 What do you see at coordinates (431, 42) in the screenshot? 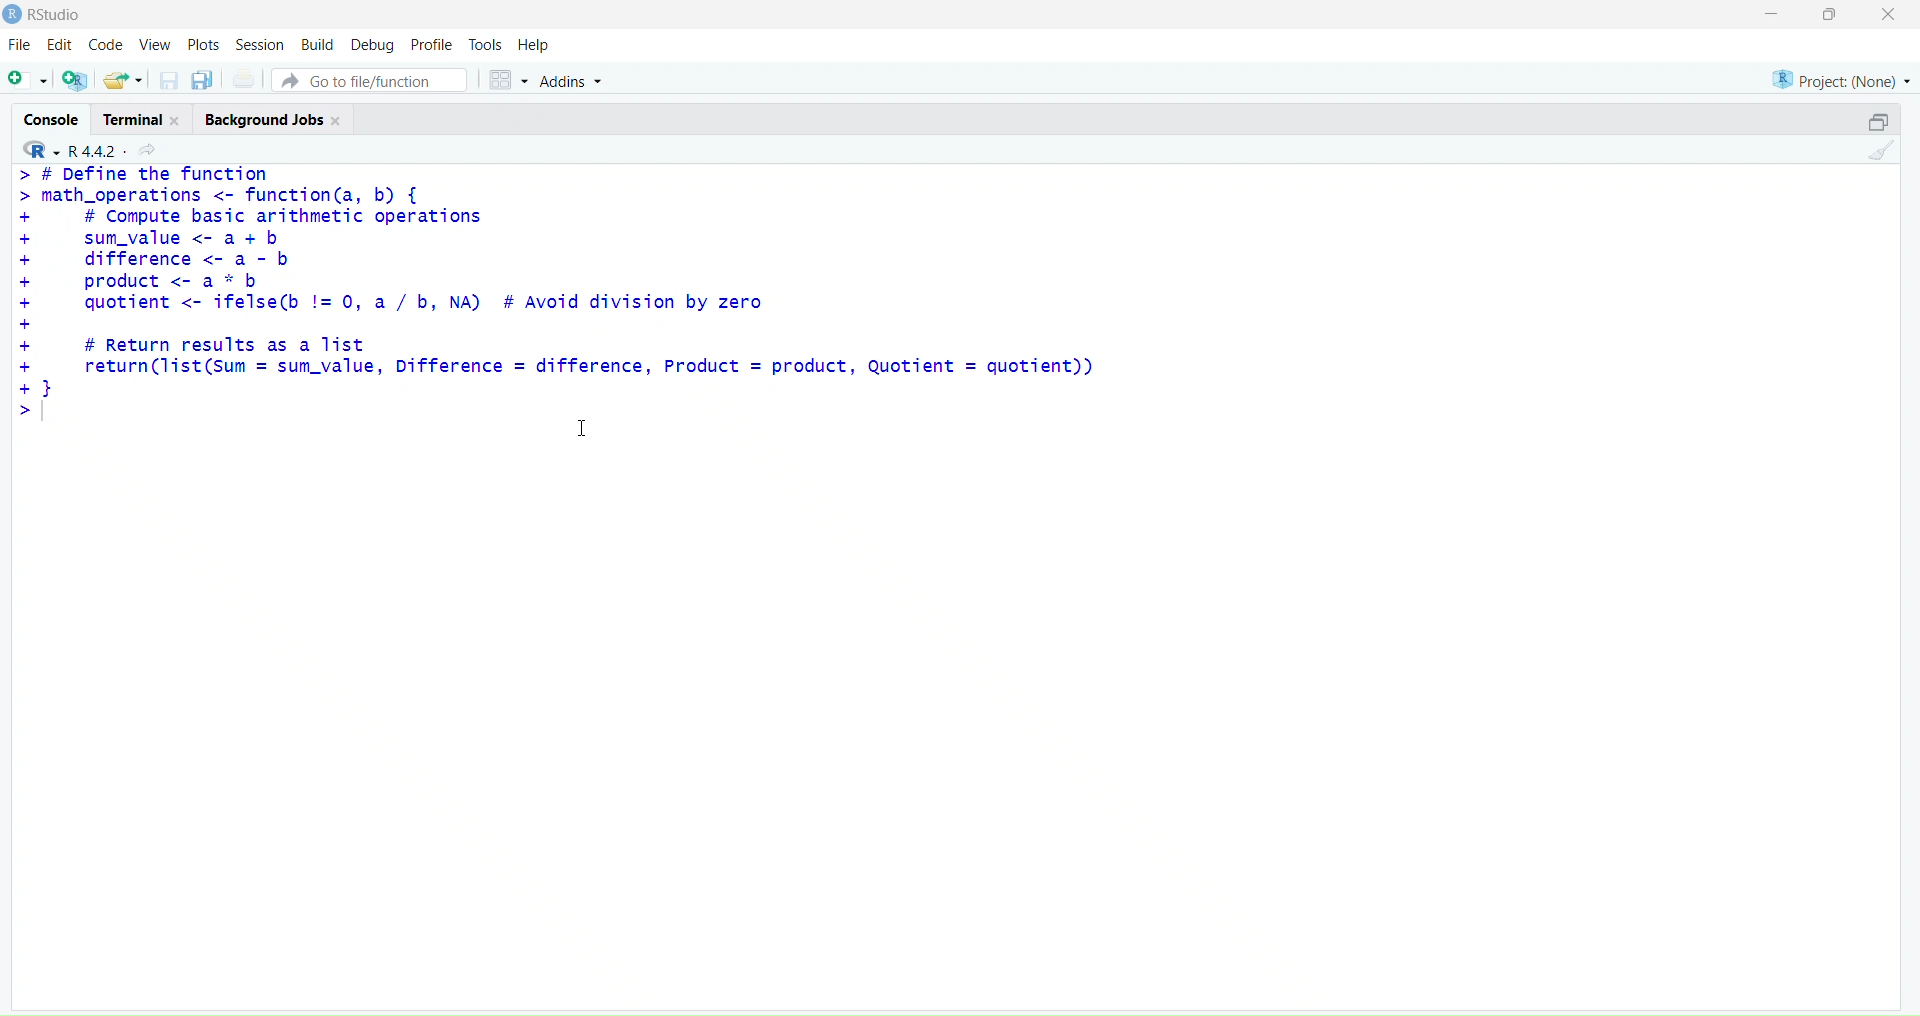
I see `Profile` at bounding box center [431, 42].